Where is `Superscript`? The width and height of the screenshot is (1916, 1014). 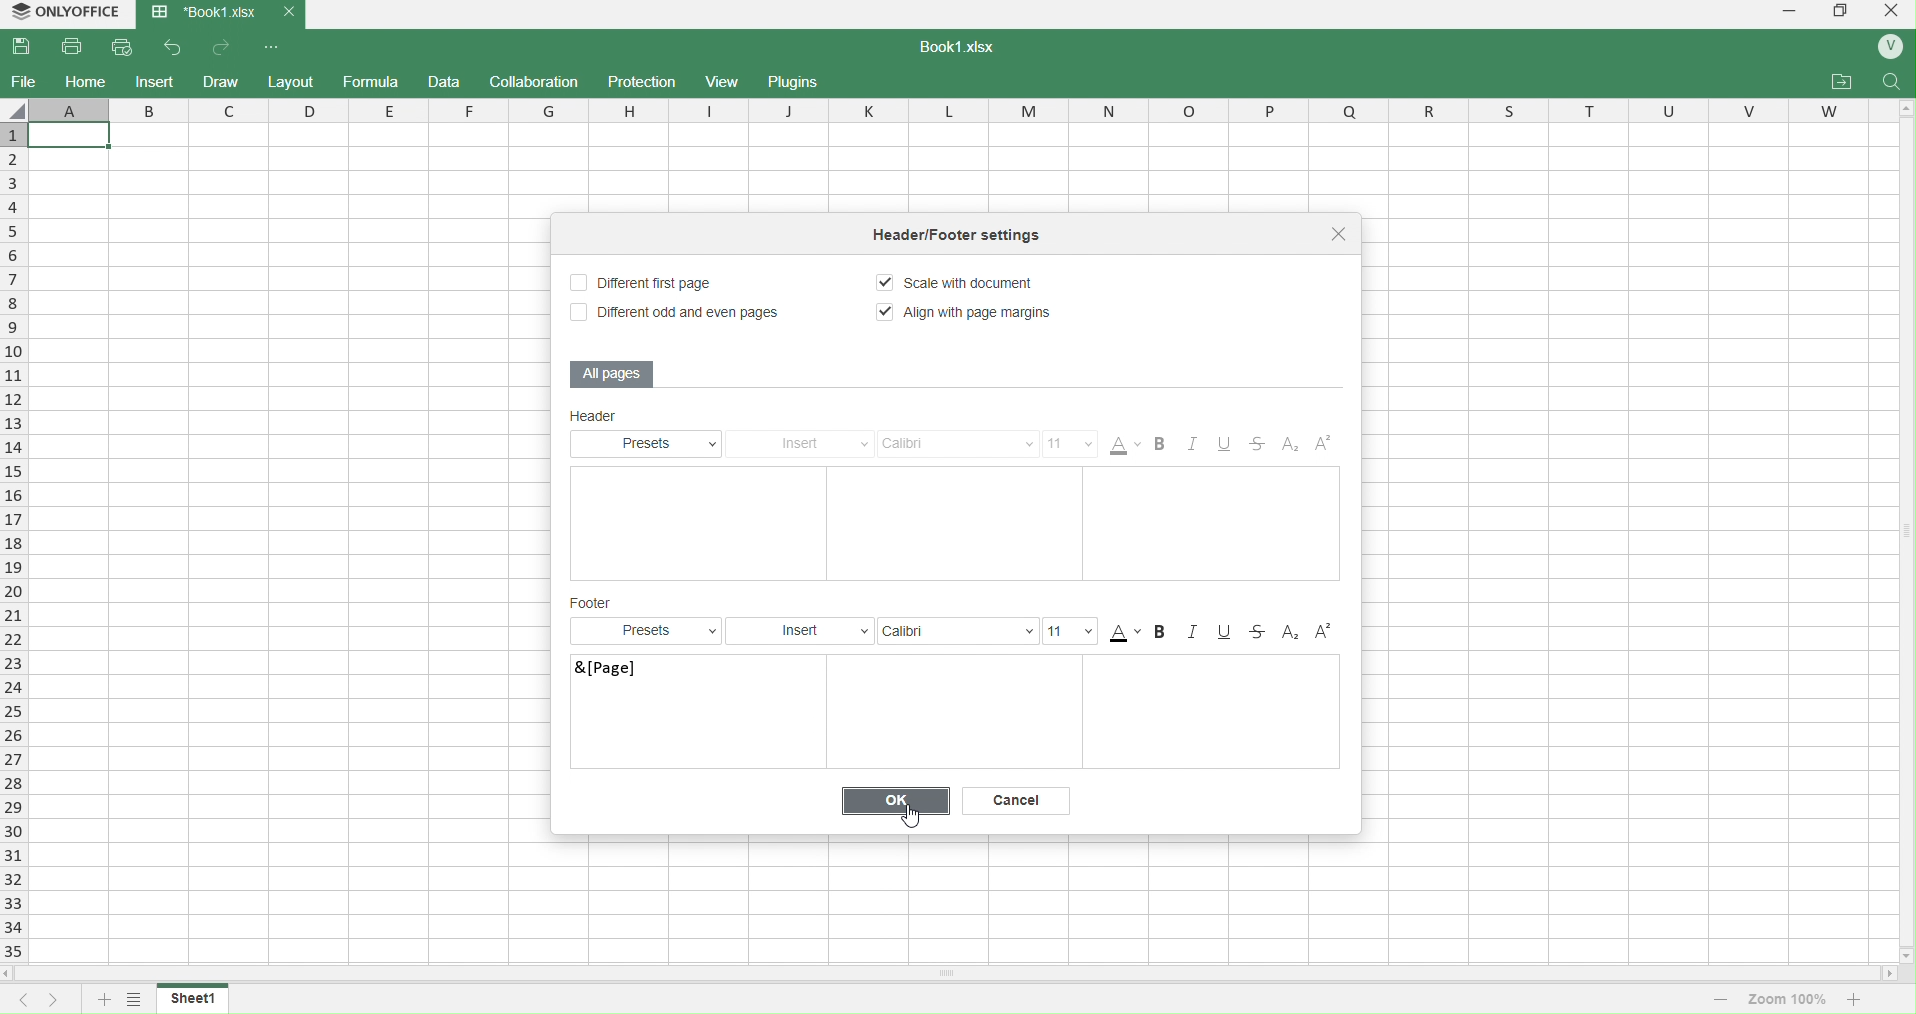
Superscript is located at coordinates (1324, 447).